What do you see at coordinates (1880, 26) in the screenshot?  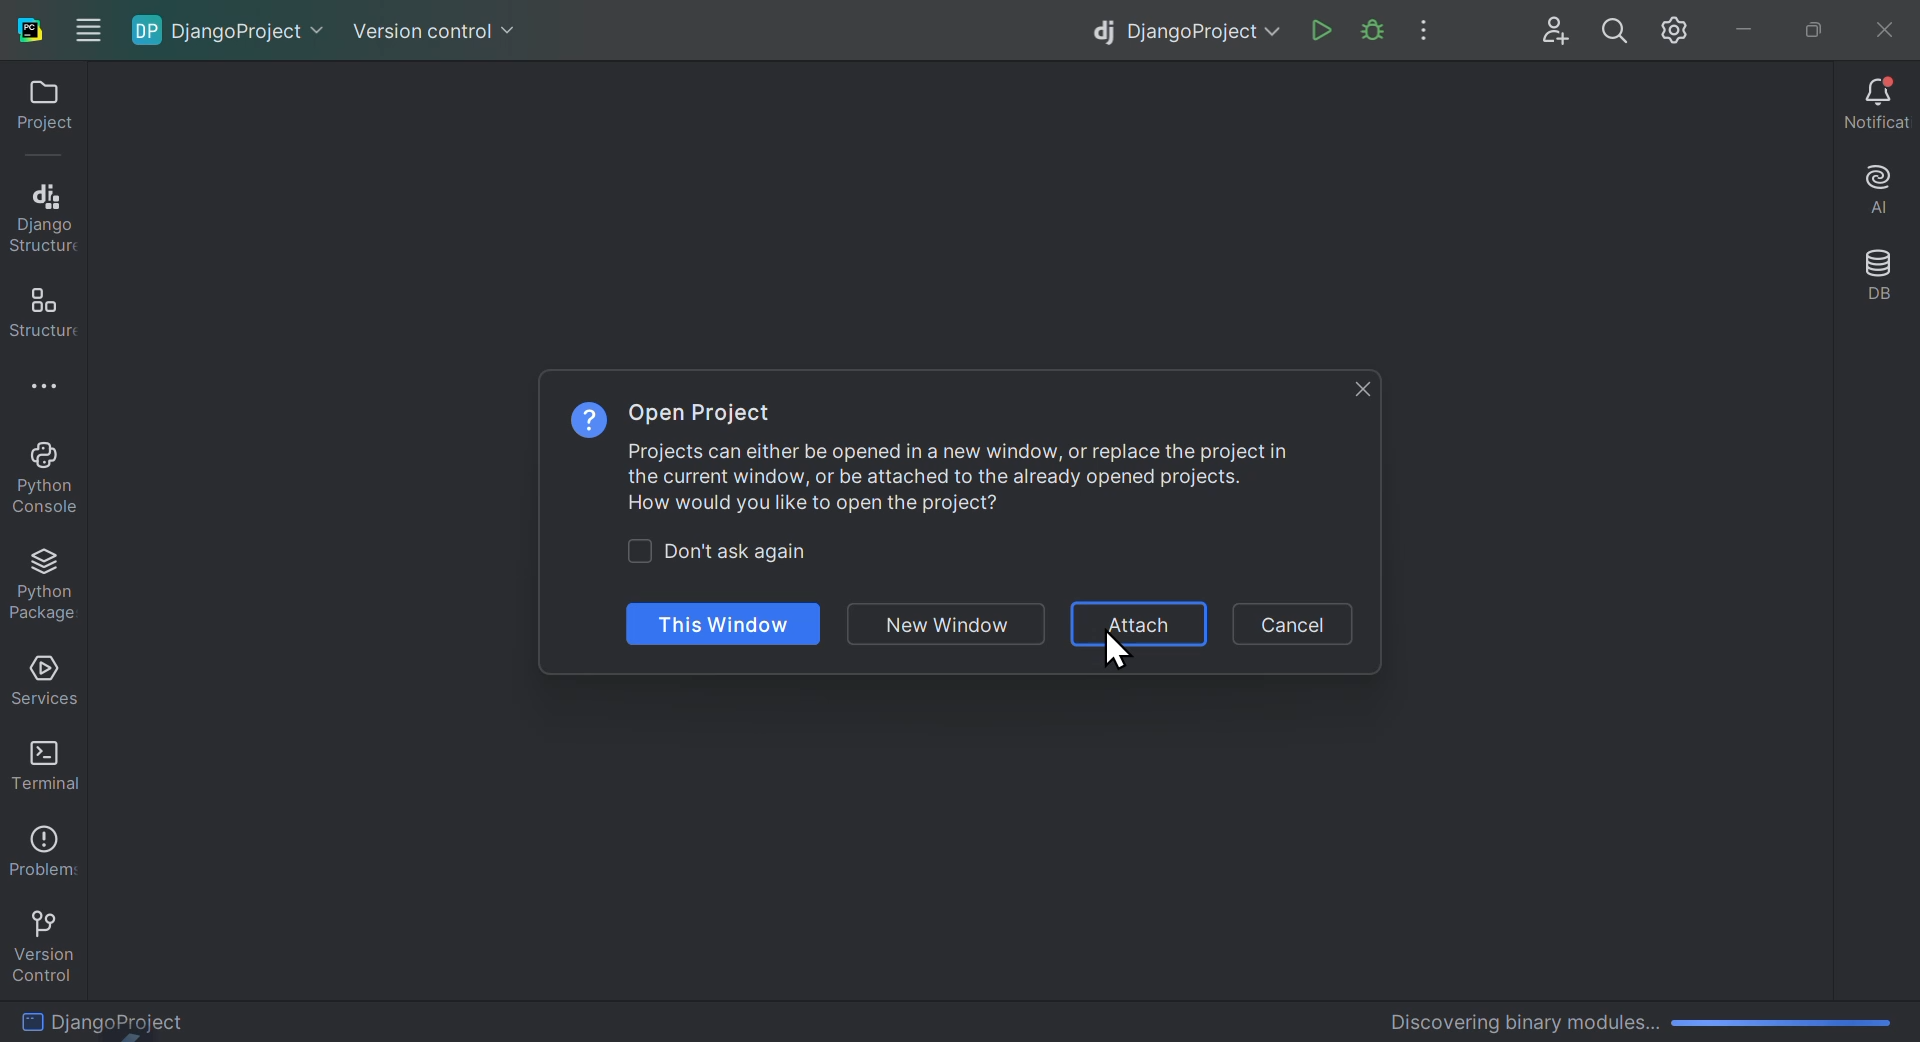 I see `Close` at bounding box center [1880, 26].